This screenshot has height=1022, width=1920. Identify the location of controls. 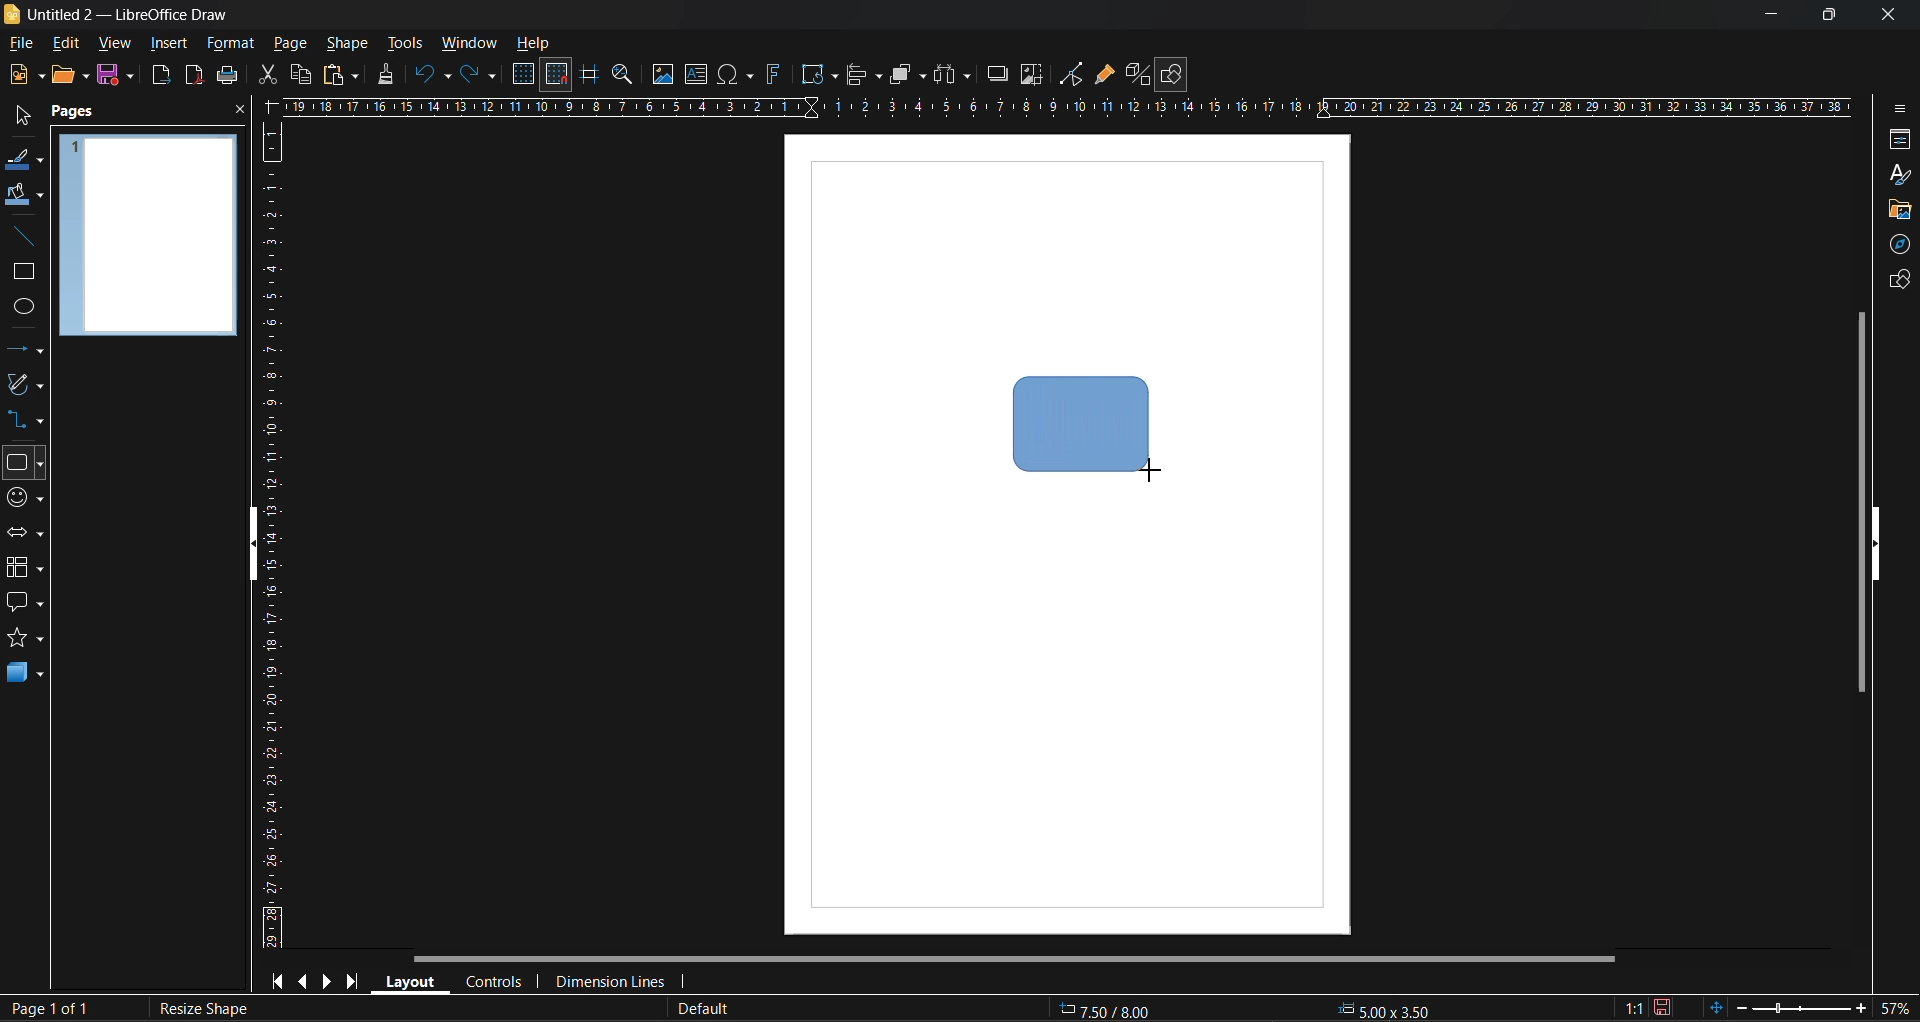
(492, 984).